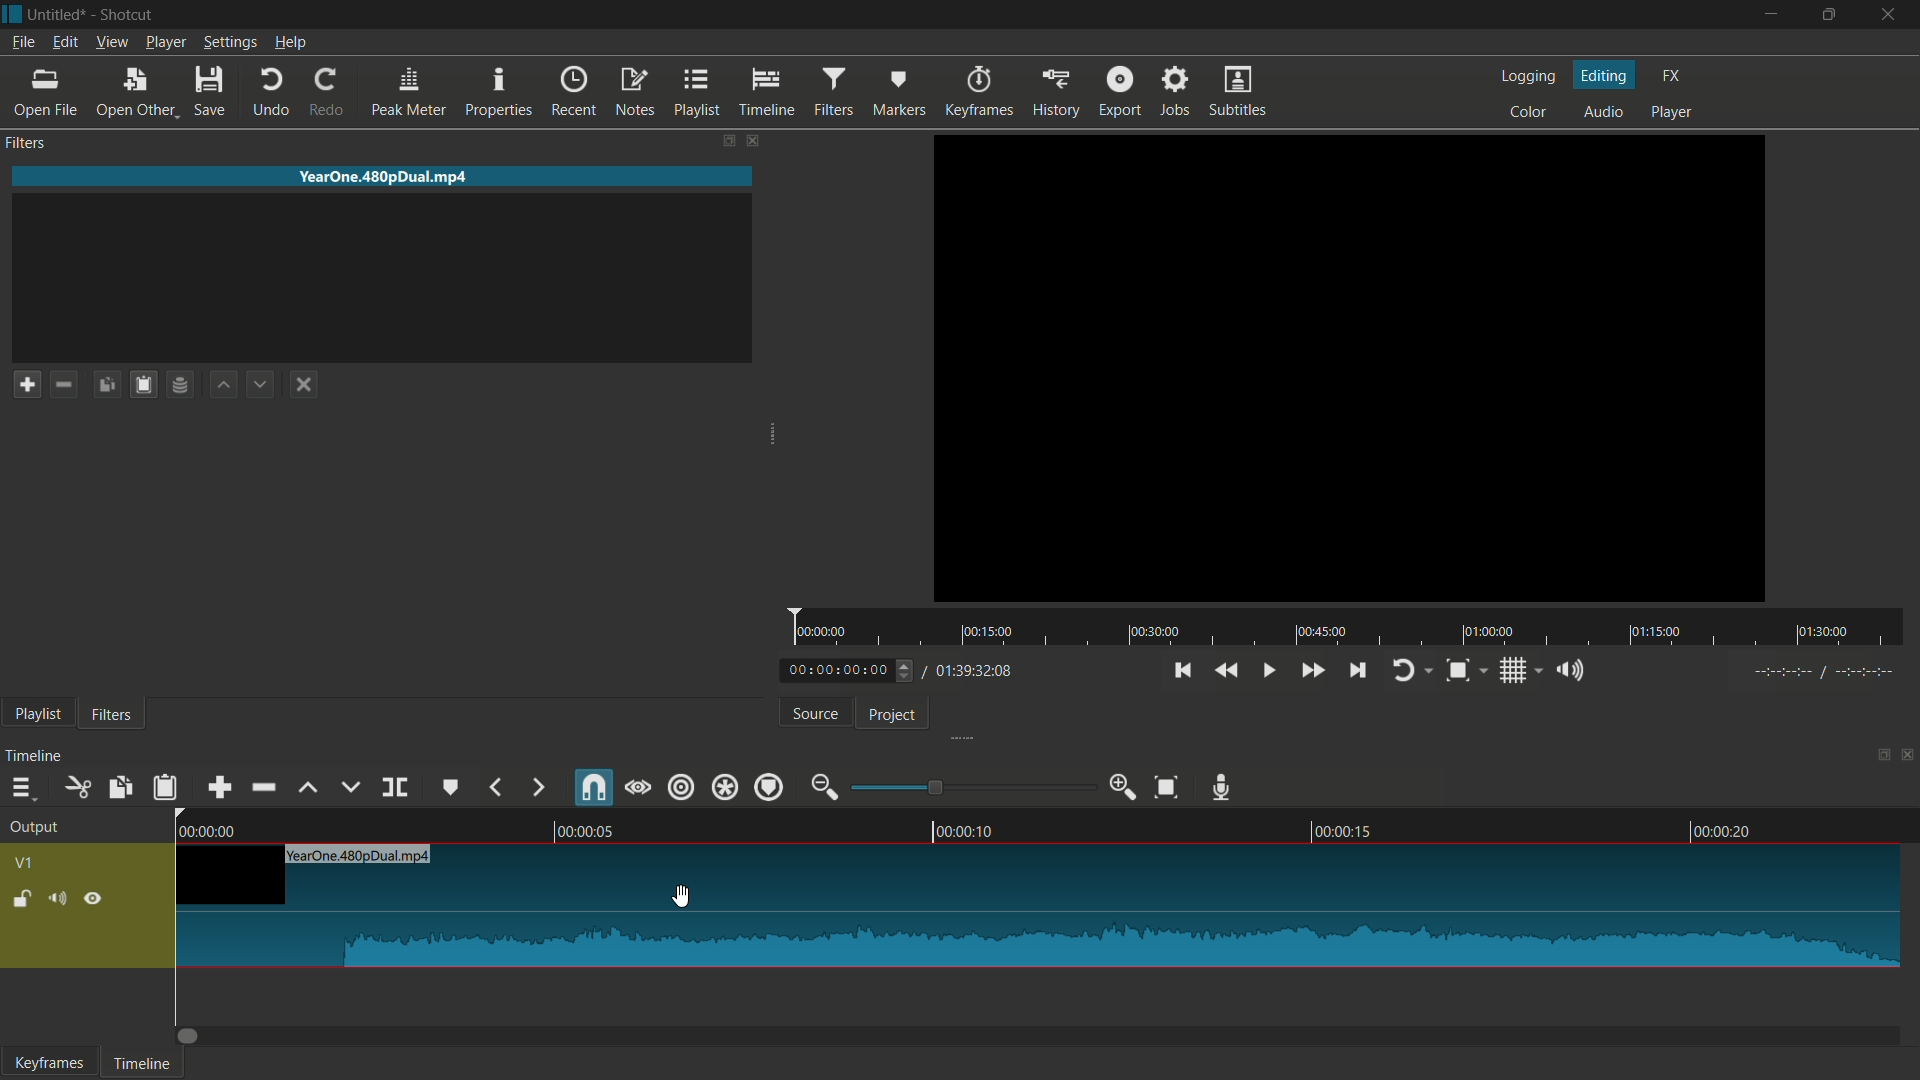  What do you see at coordinates (37, 827) in the screenshot?
I see `output` at bounding box center [37, 827].